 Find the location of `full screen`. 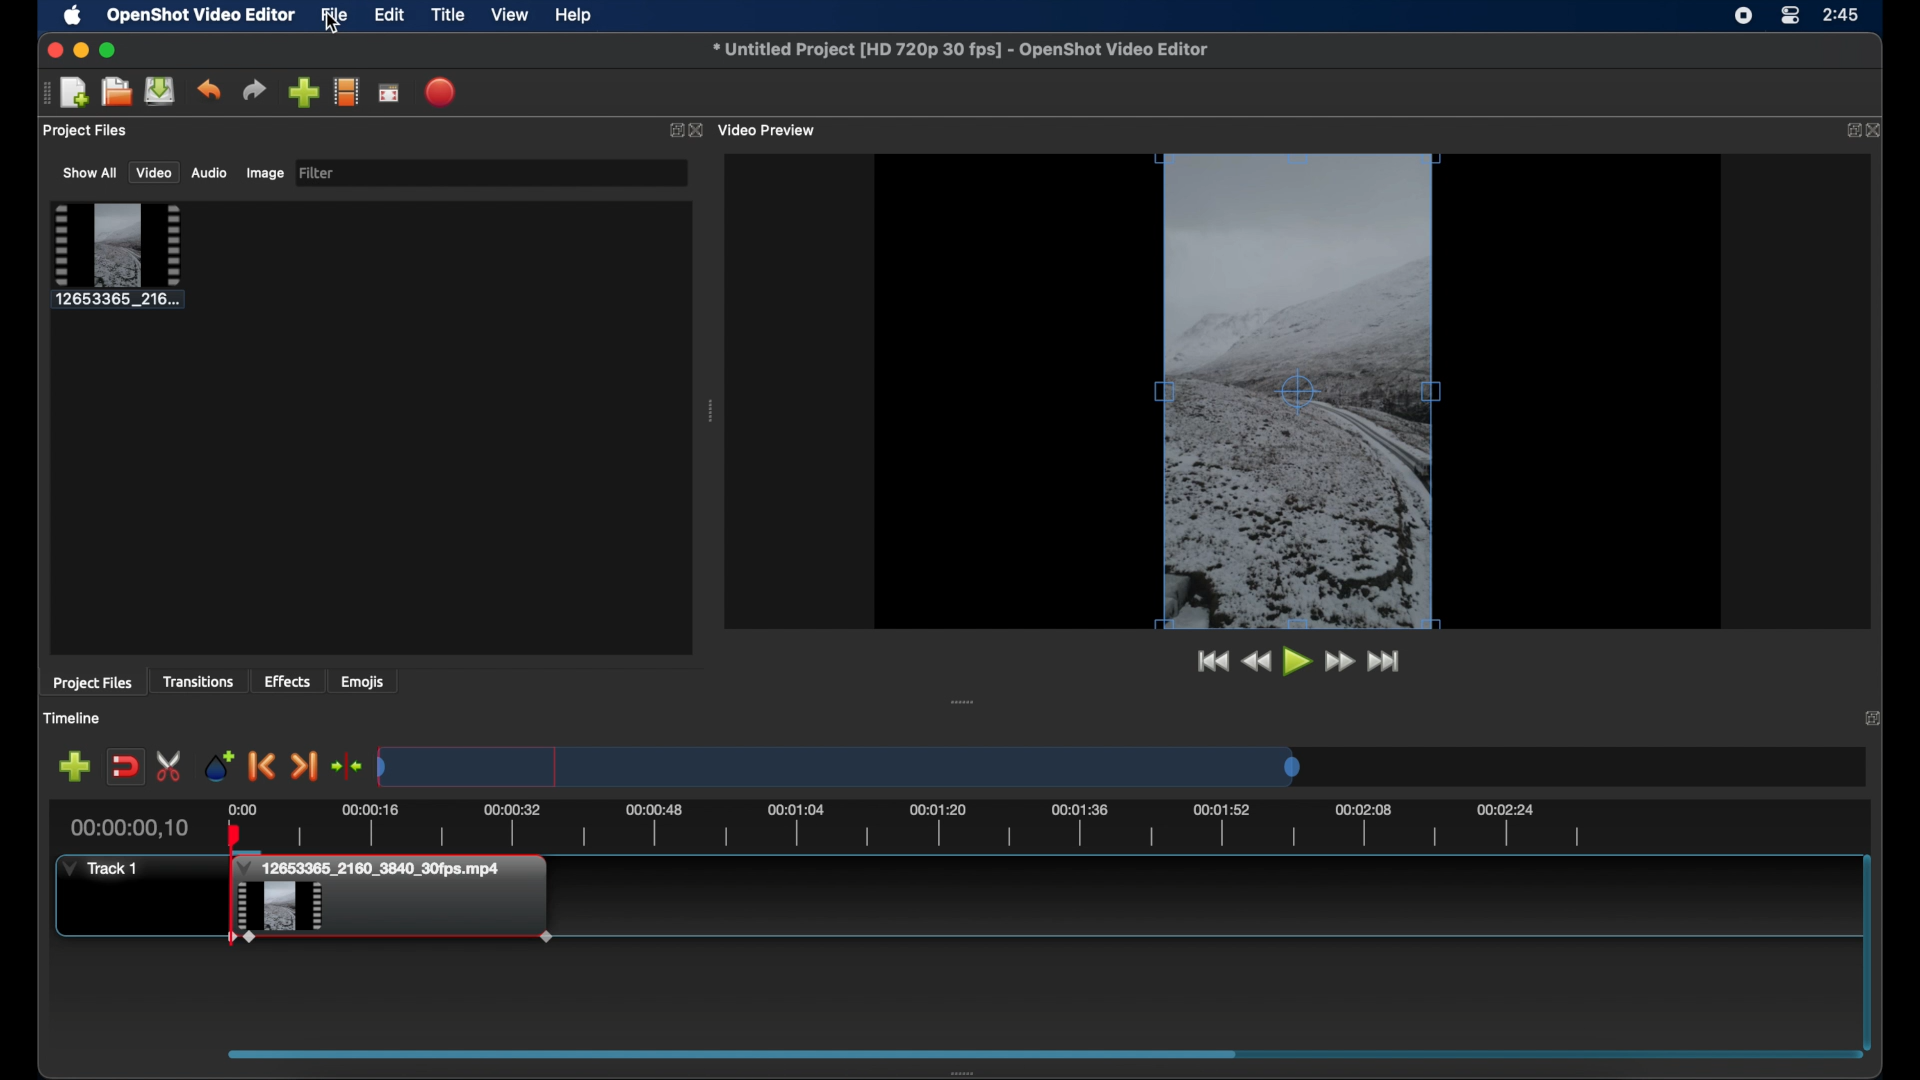

full screen is located at coordinates (389, 94).